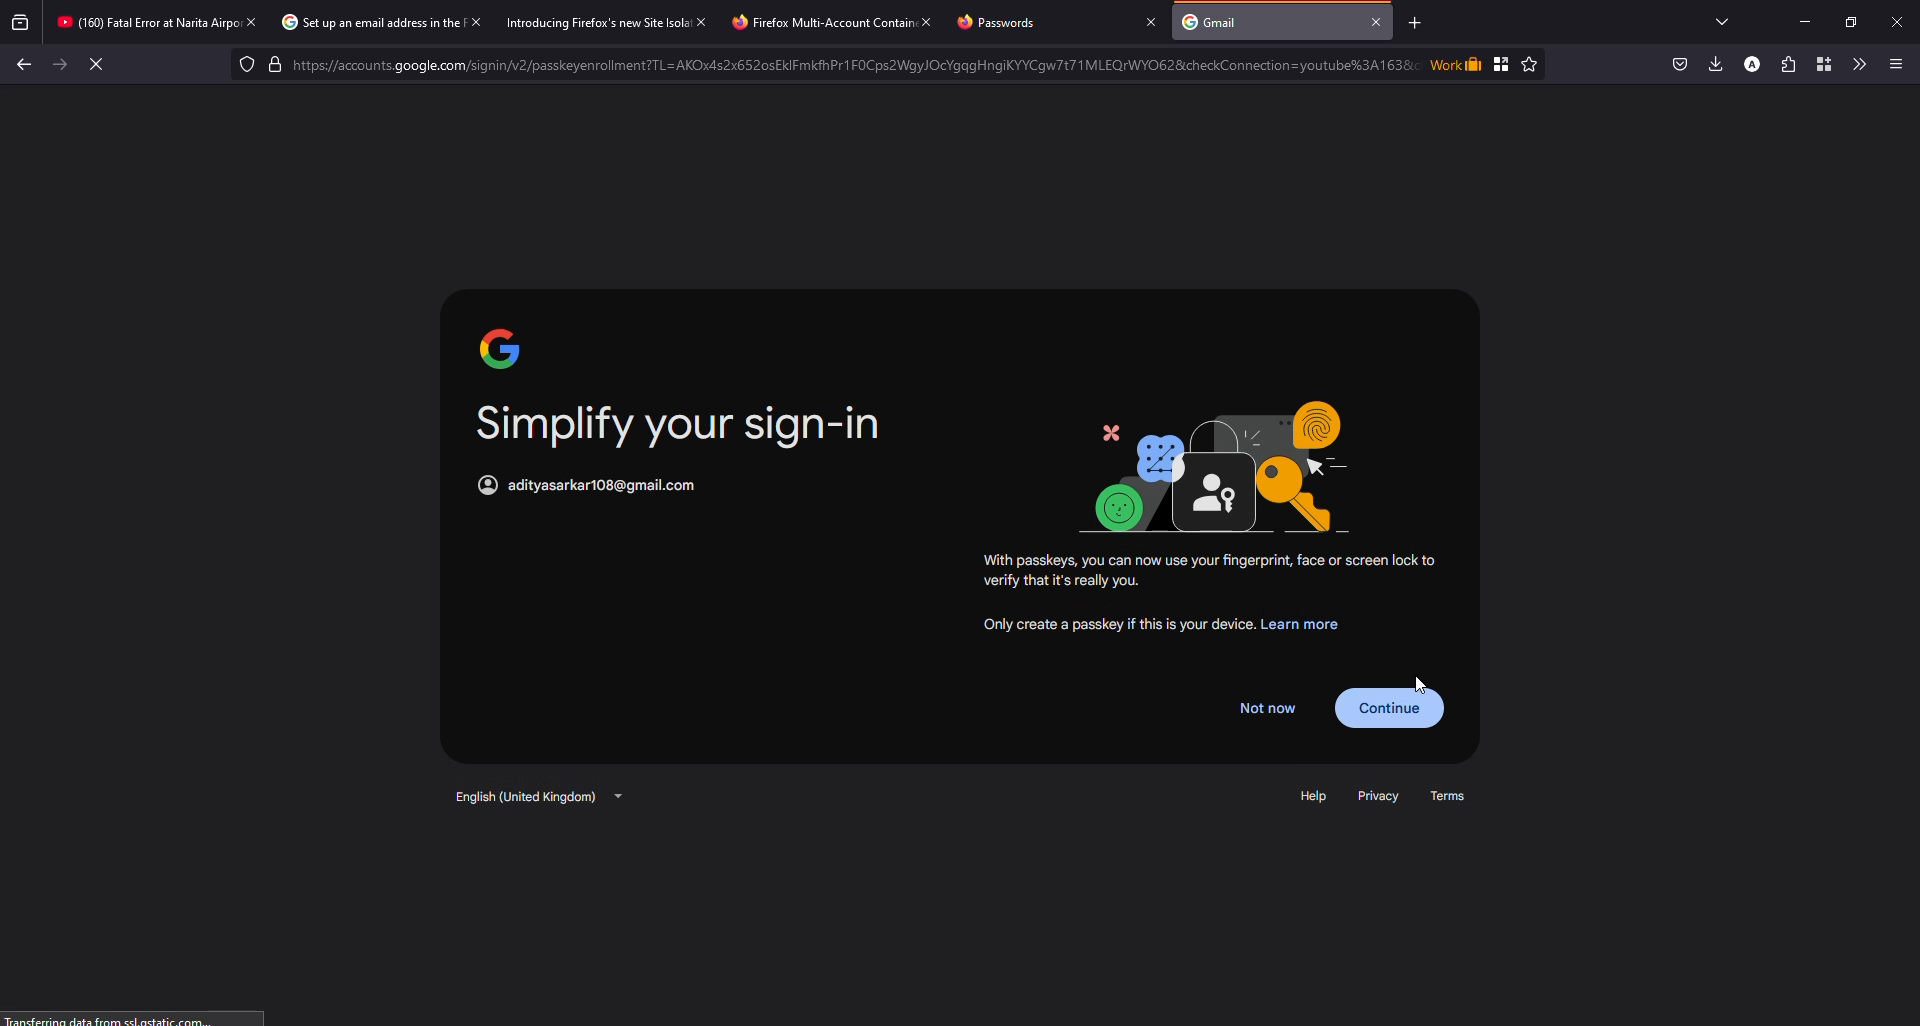  What do you see at coordinates (500, 347) in the screenshot?
I see `icon` at bounding box center [500, 347].